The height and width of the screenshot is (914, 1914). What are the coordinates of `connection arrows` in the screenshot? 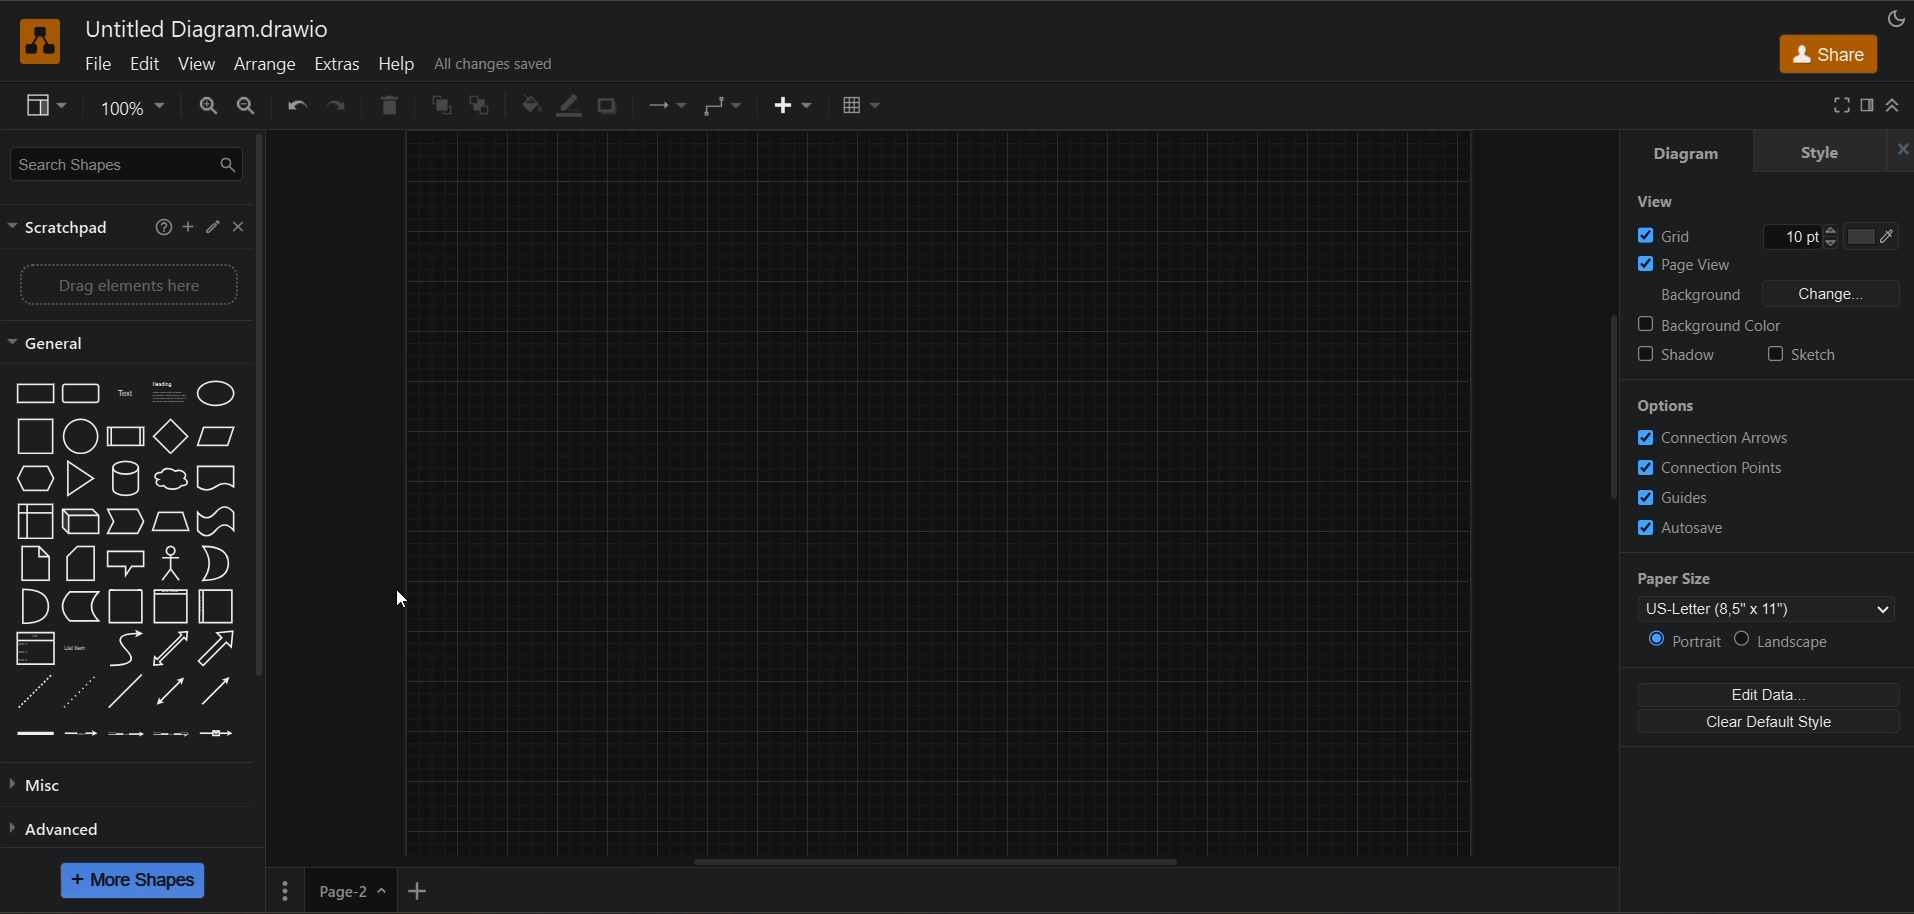 It's located at (1714, 441).